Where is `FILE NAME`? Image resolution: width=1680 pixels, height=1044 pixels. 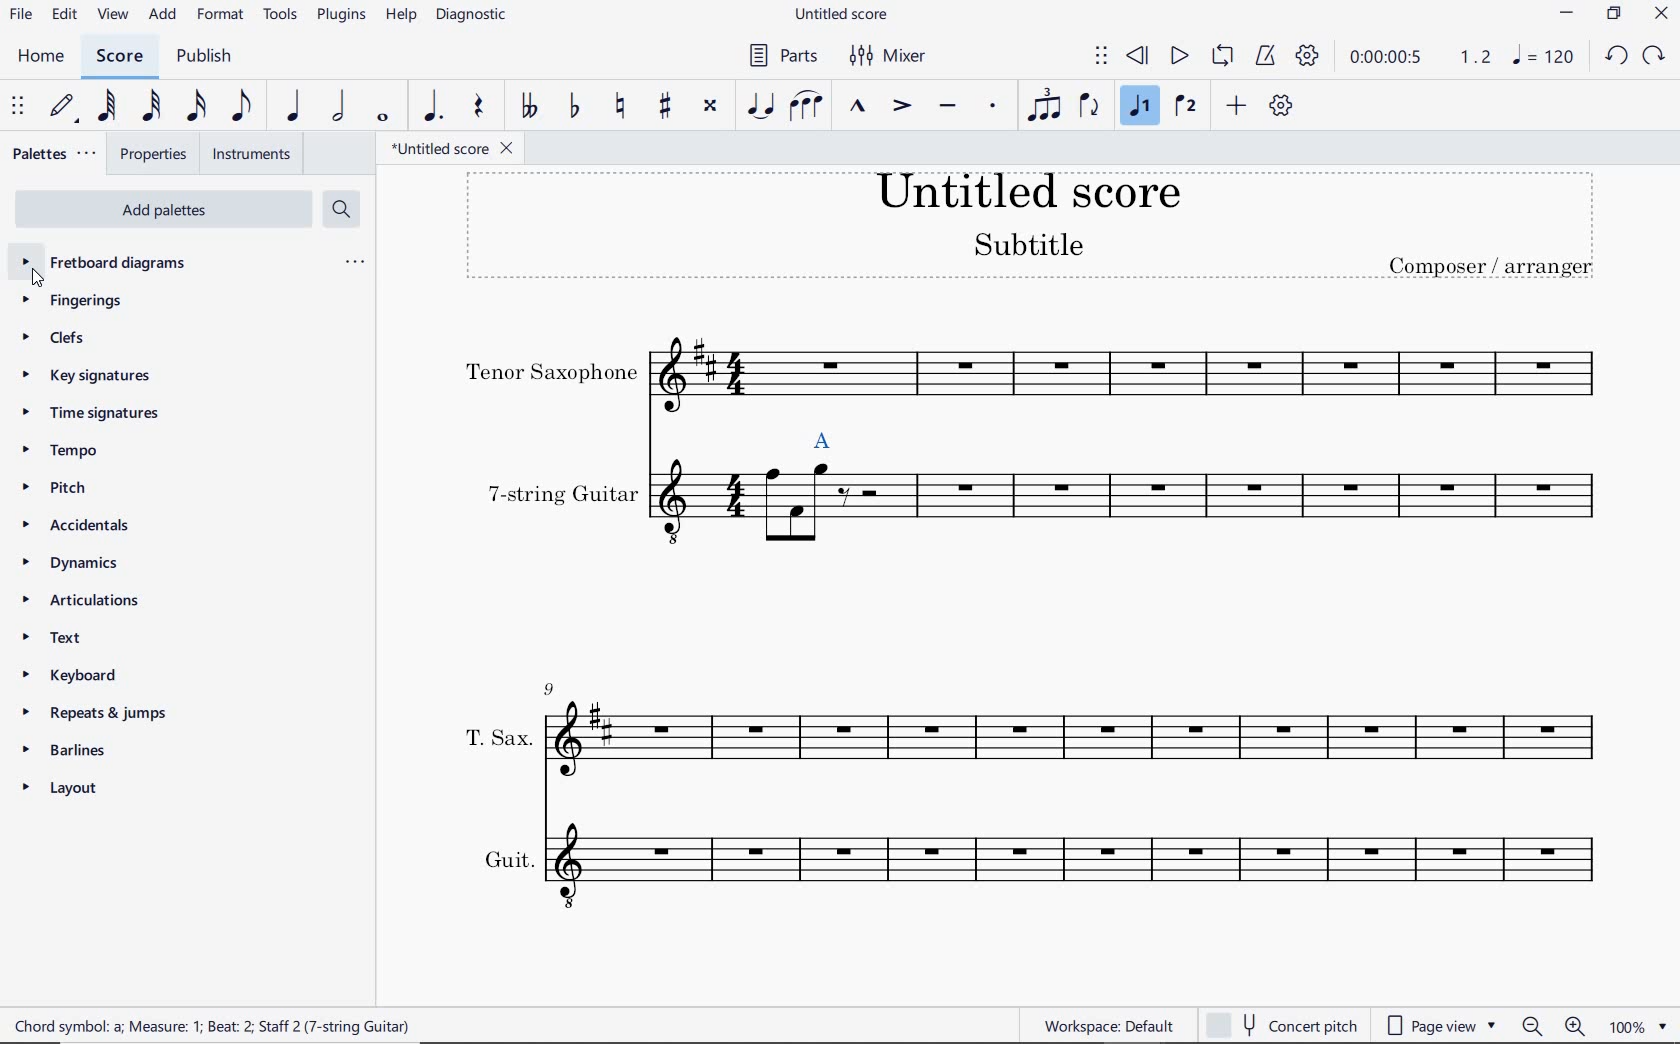
FILE NAME is located at coordinates (847, 15).